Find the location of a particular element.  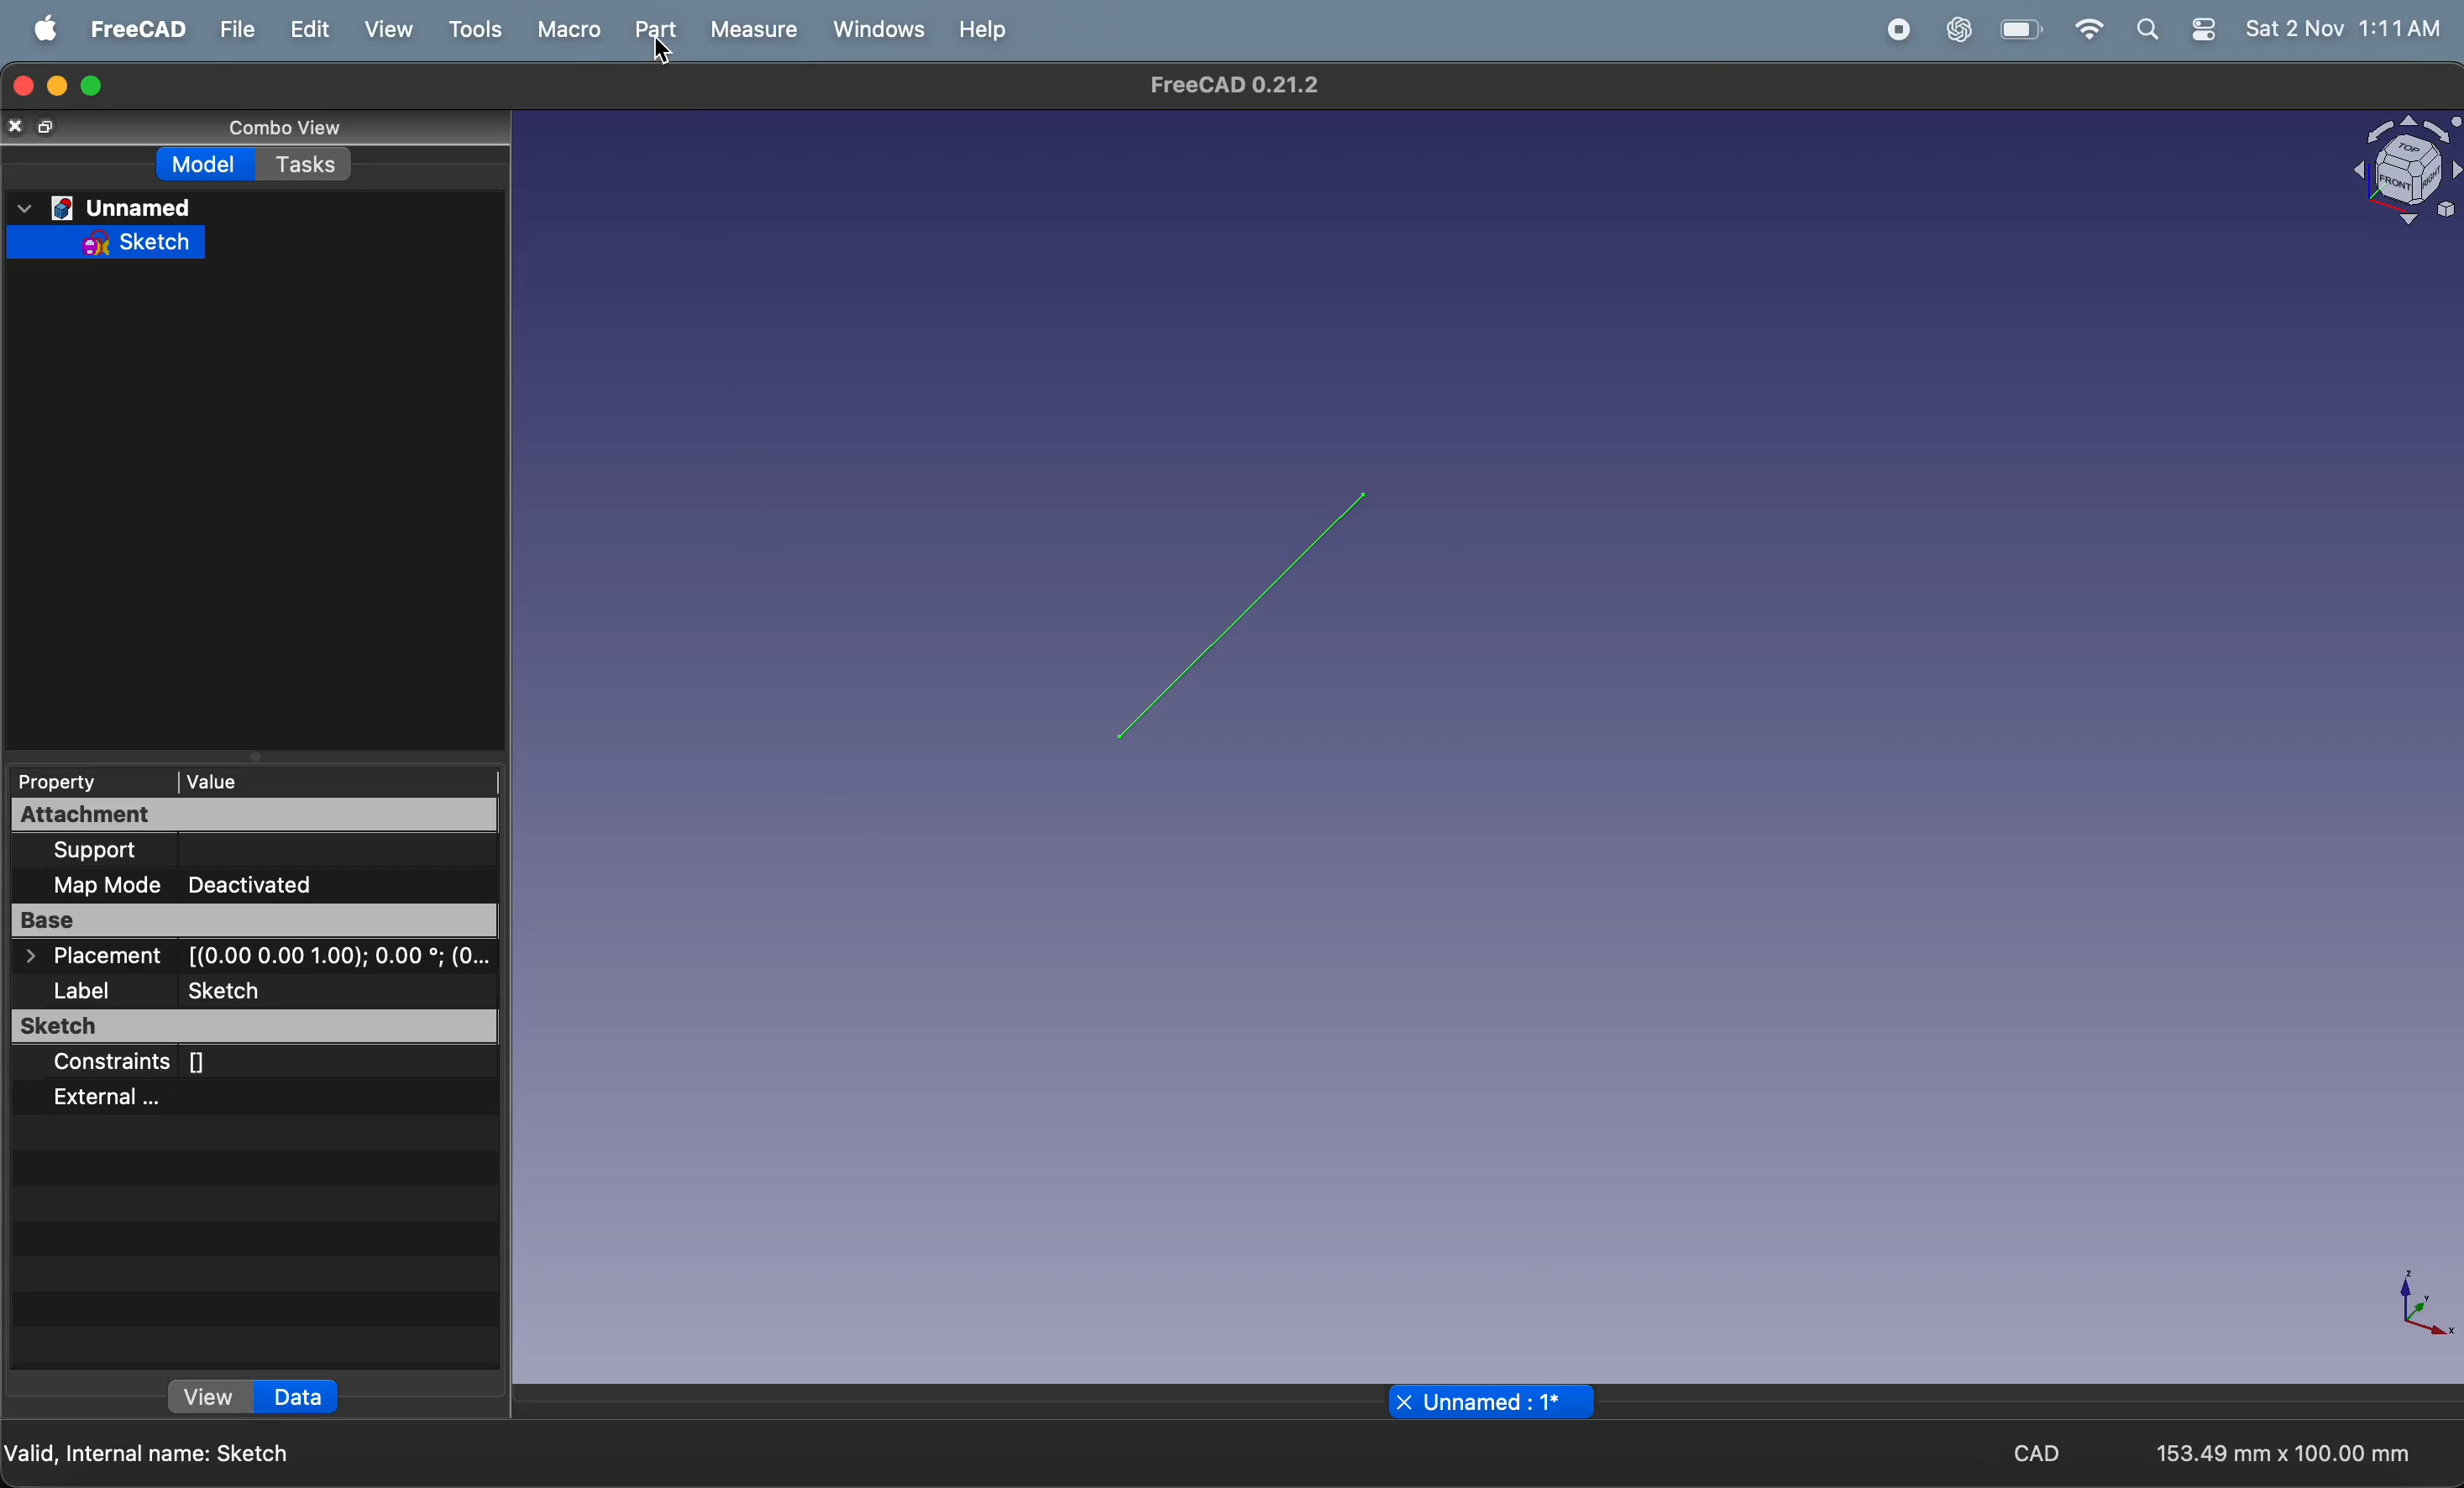

Apple menu is located at coordinates (39, 29).